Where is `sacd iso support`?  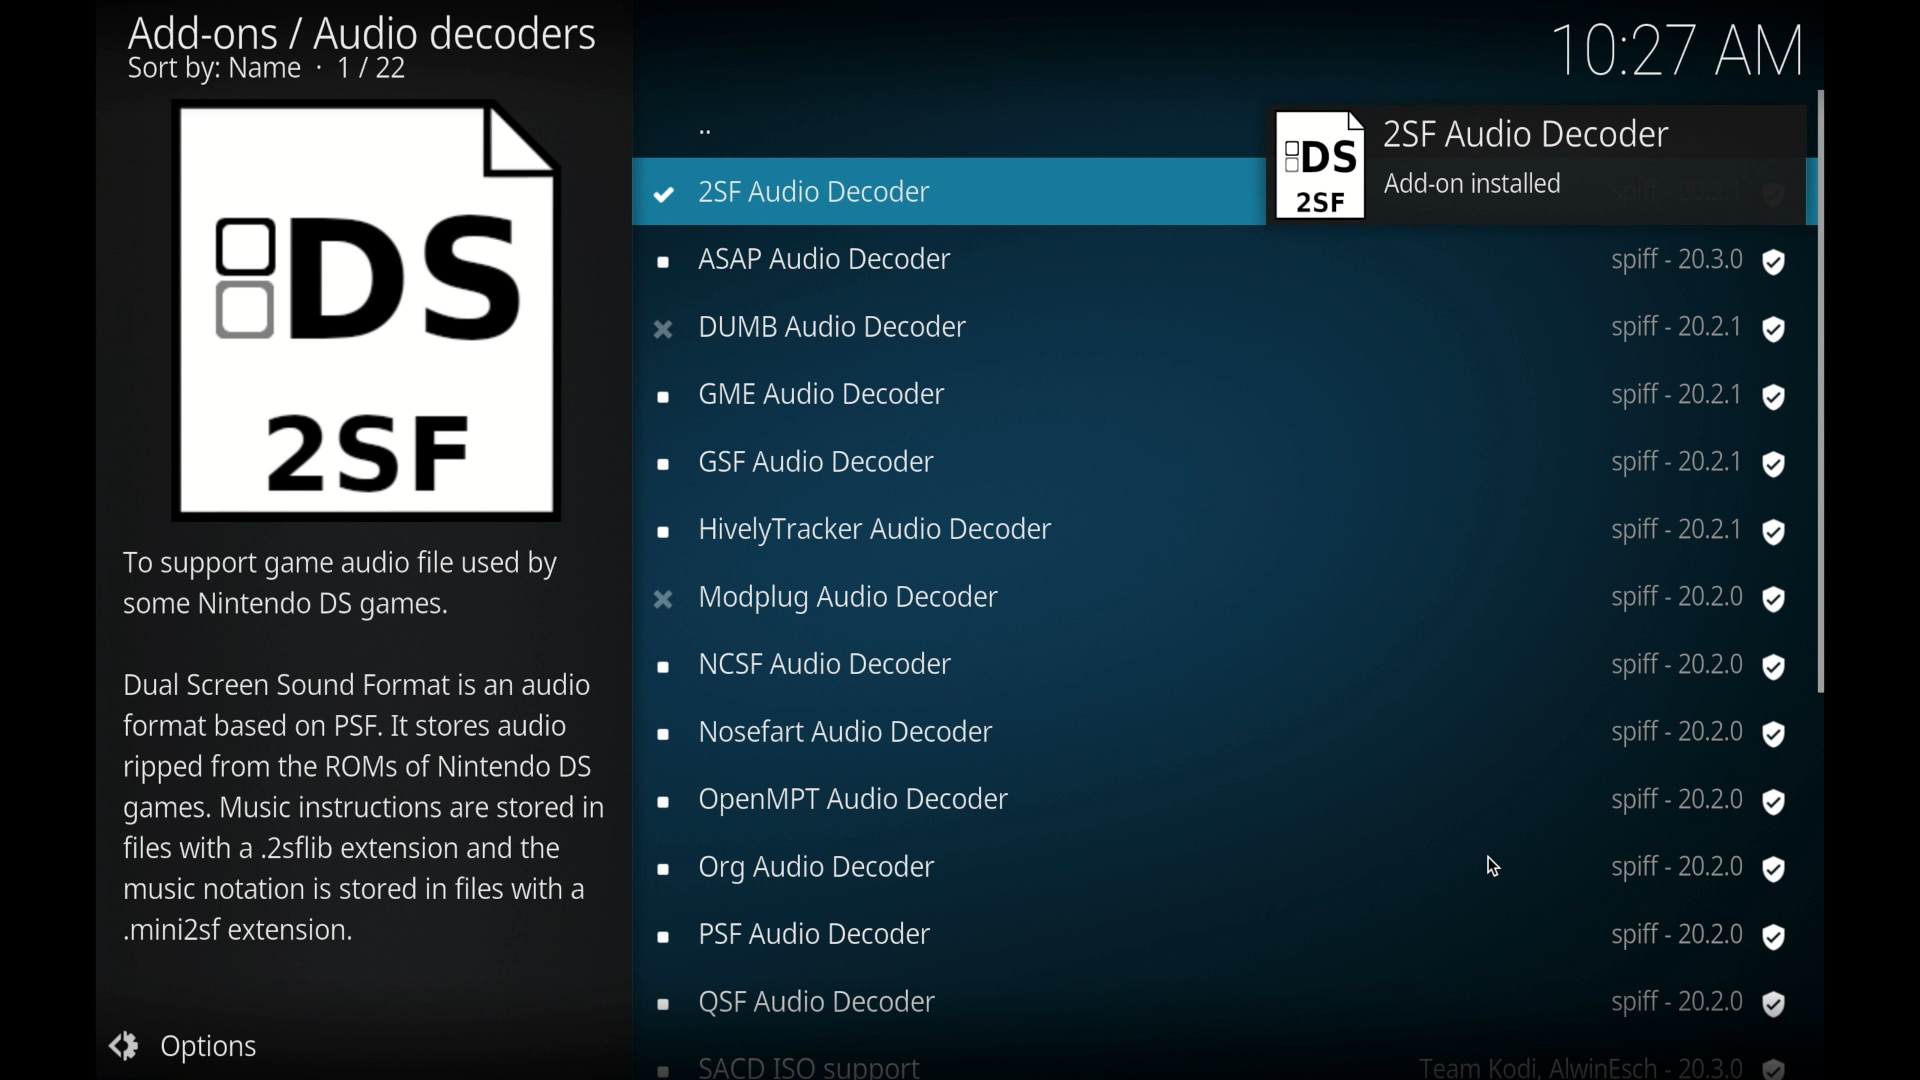
sacd iso support is located at coordinates (1224, 1066).